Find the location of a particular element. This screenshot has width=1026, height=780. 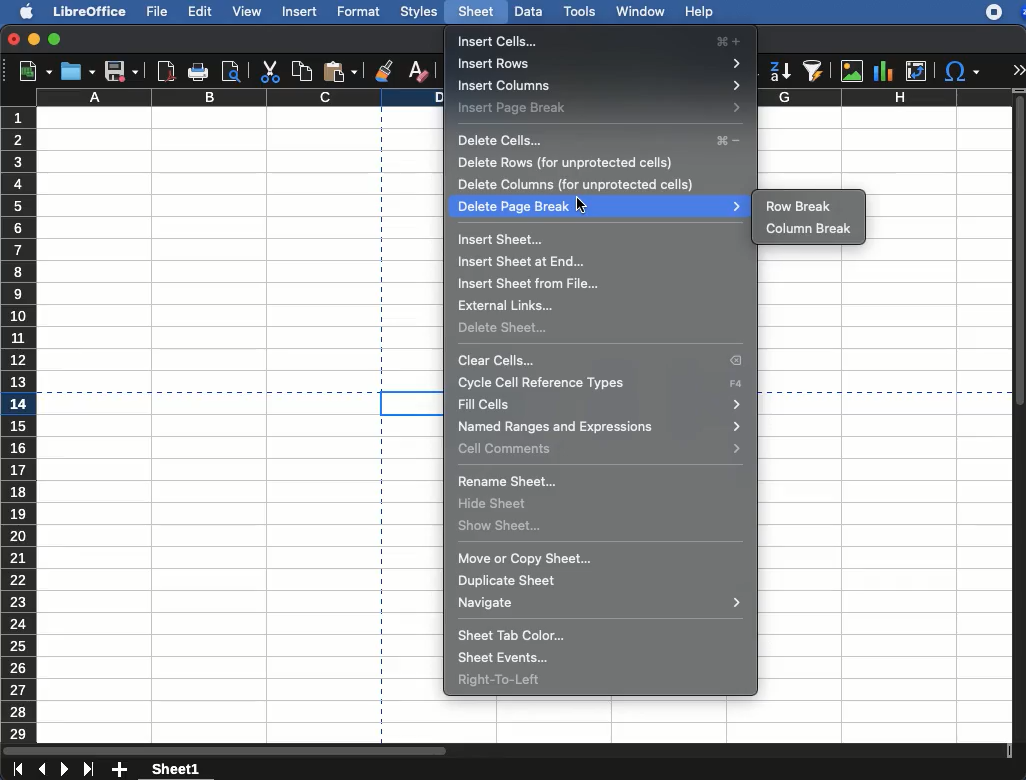

format is located at coordinates (358, 10).